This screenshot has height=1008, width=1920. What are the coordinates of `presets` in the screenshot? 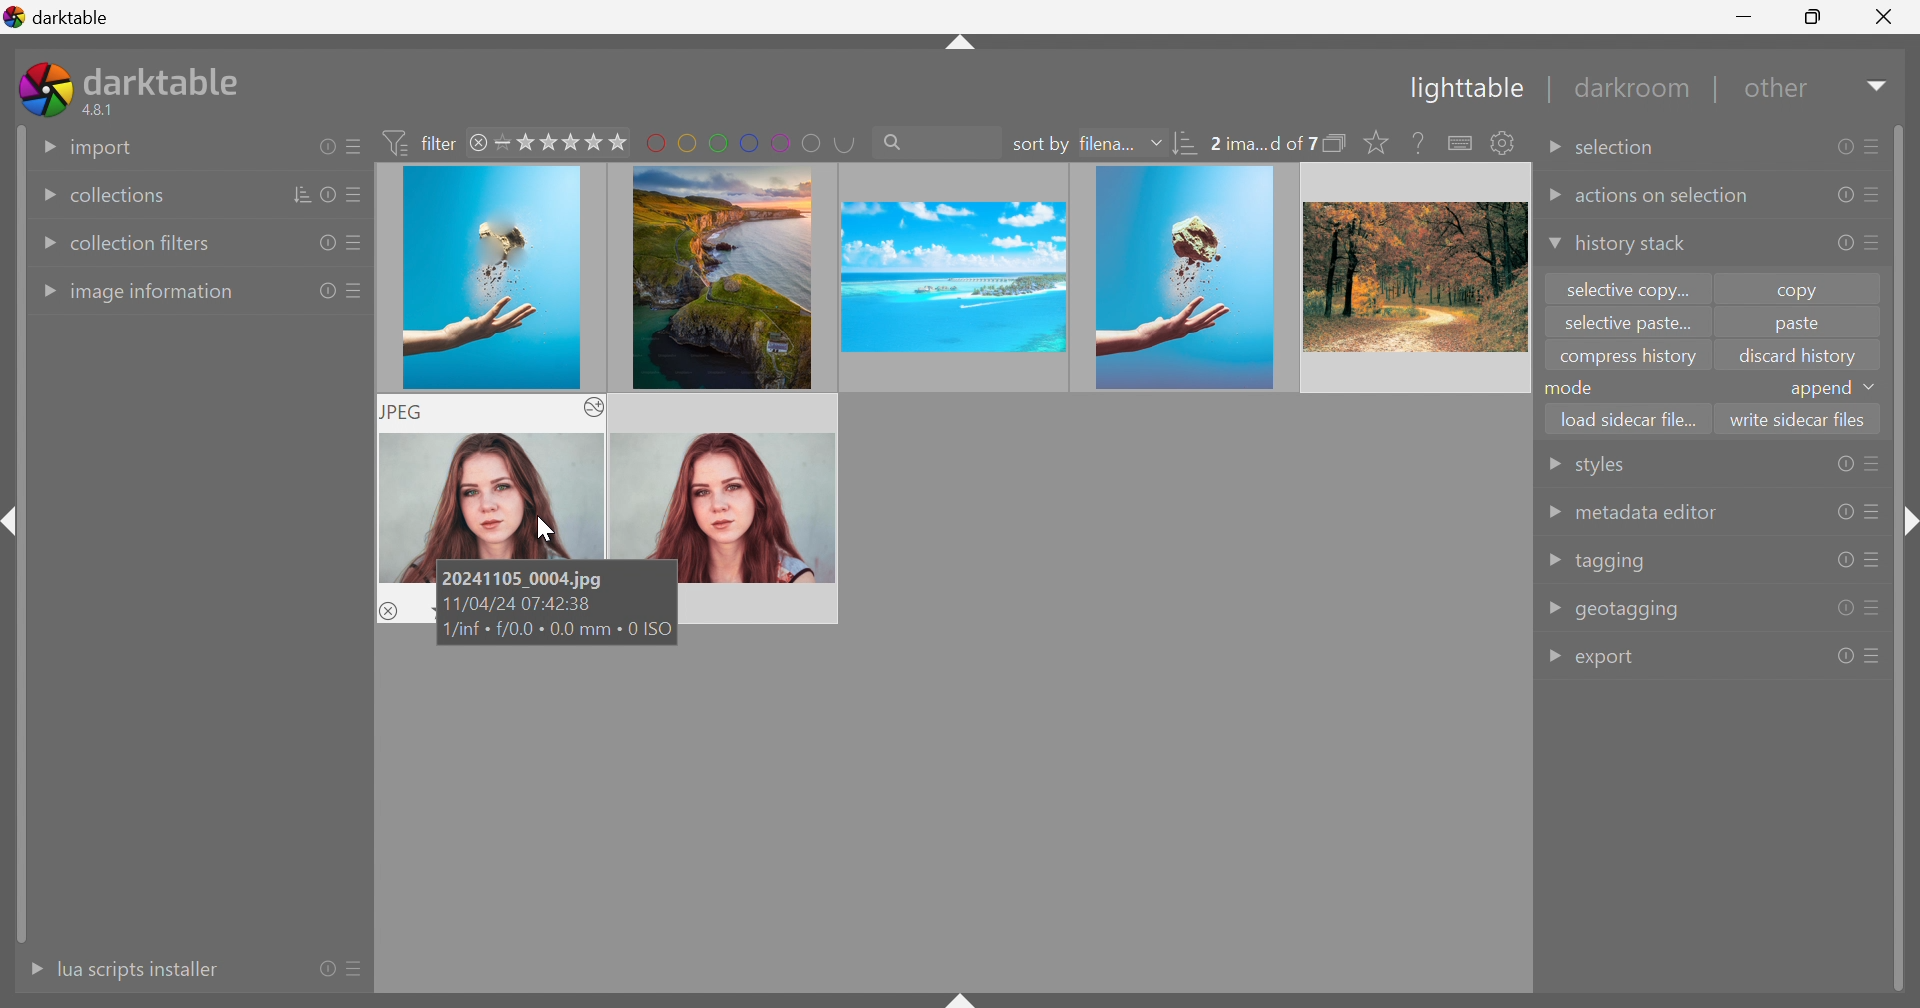 It's located at (1875, 655).